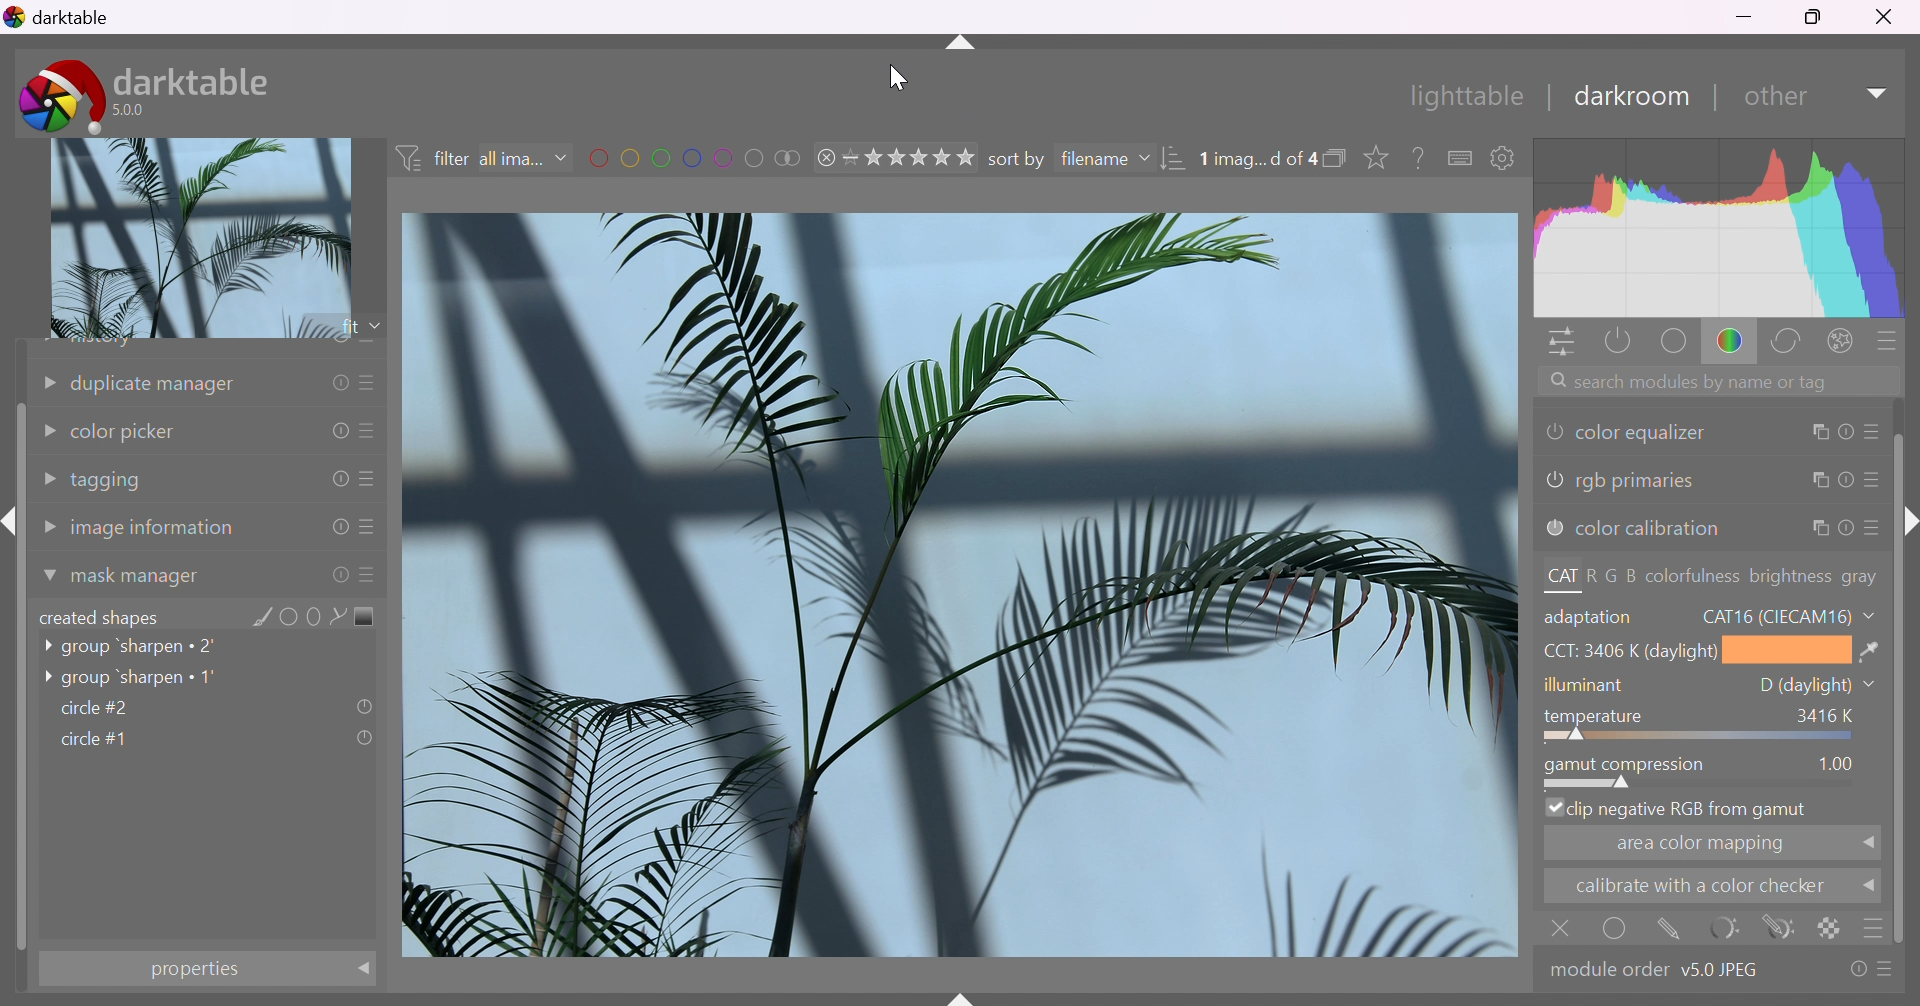 The height and width of the screenshot is (1006, 1920). What do you see at coordinates (210, 968) in the screenshot?
I see `properties` at bounding box center [210, 968].